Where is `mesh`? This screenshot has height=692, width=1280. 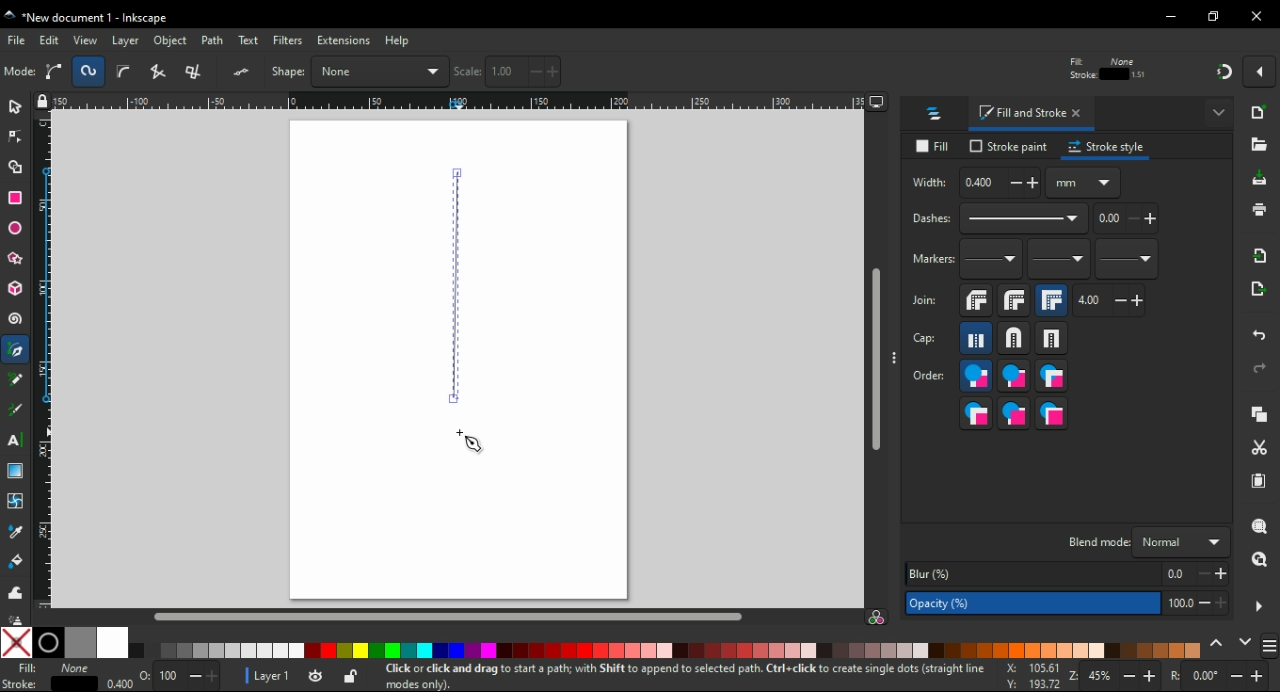
mesh is located at coordinates (15, 500).